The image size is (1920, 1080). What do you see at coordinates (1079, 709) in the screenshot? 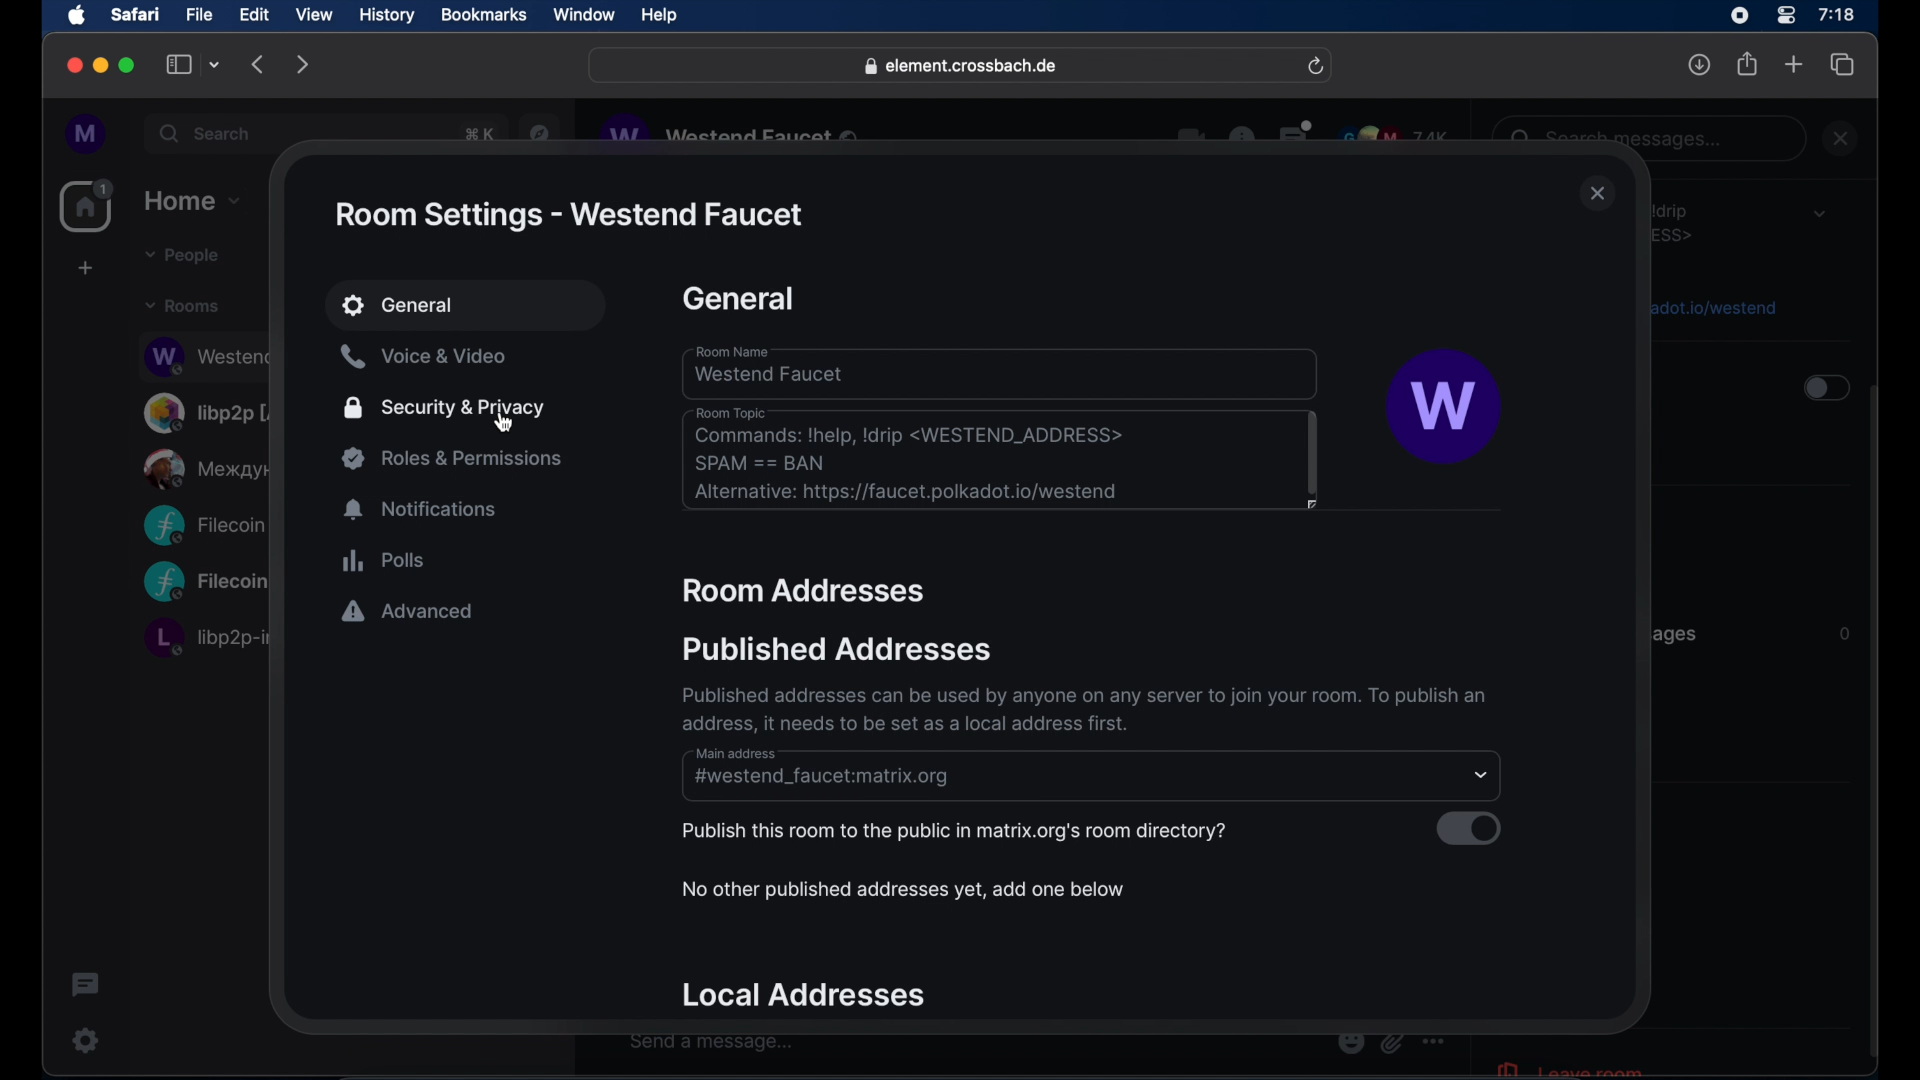
I see `info` at bounding box center [1079, 709].